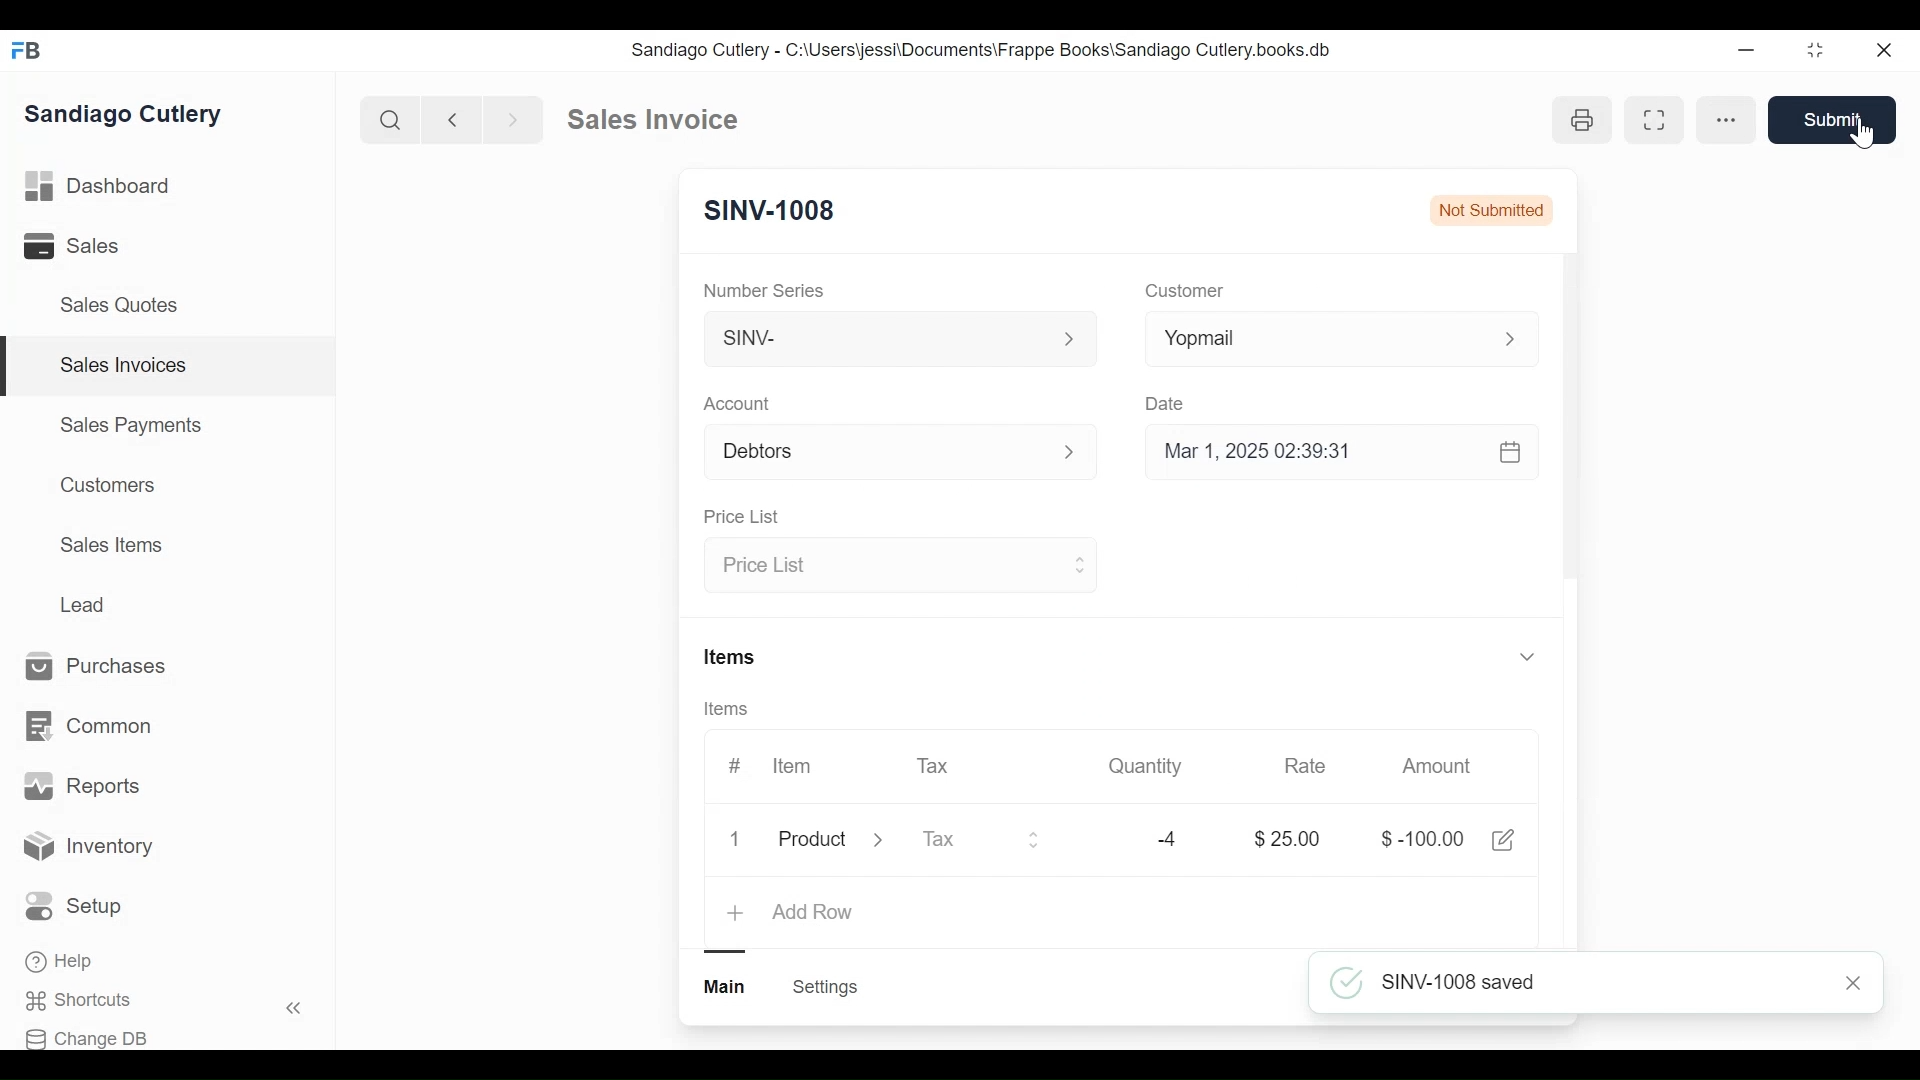  What do you see at coordinates (1490, 210) in the screenshot?
I see `Not submitted` at bounding box center [1490, 210].